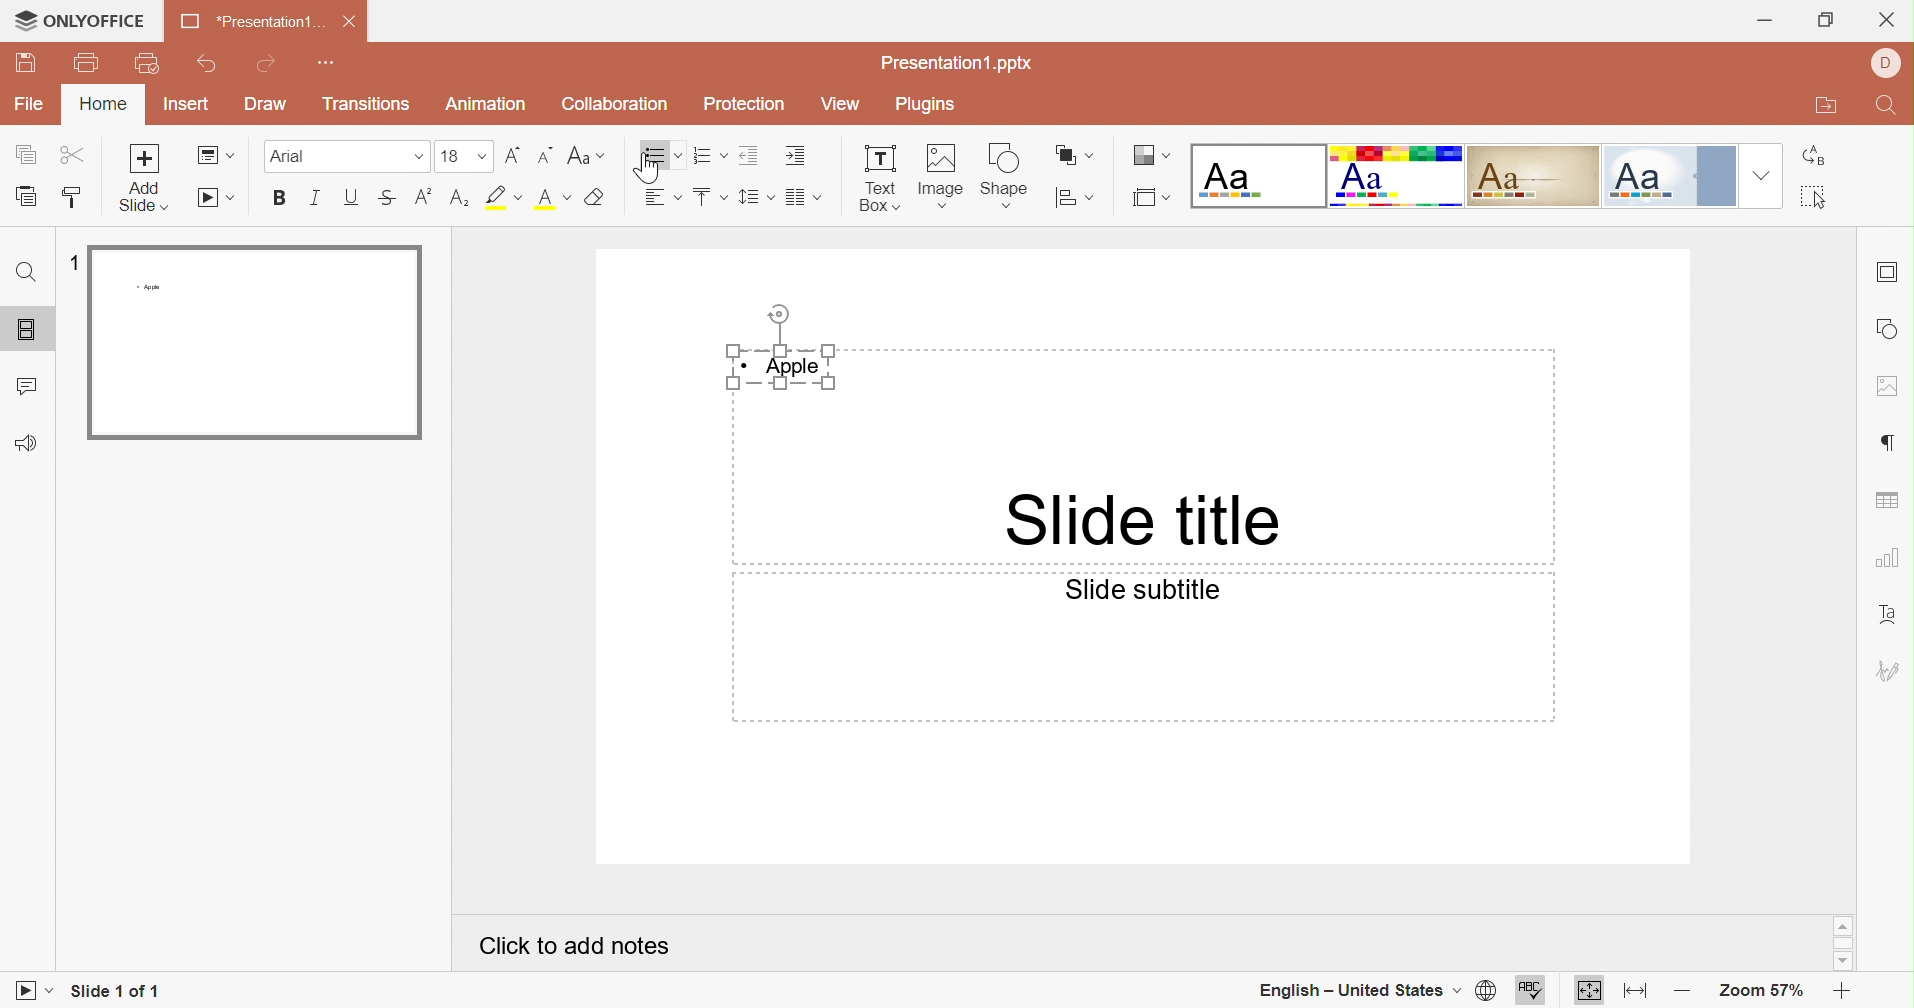  What do you see at coordinates (87, 64) in the screenshot?
I see `print` at bounding box center [87, 64].